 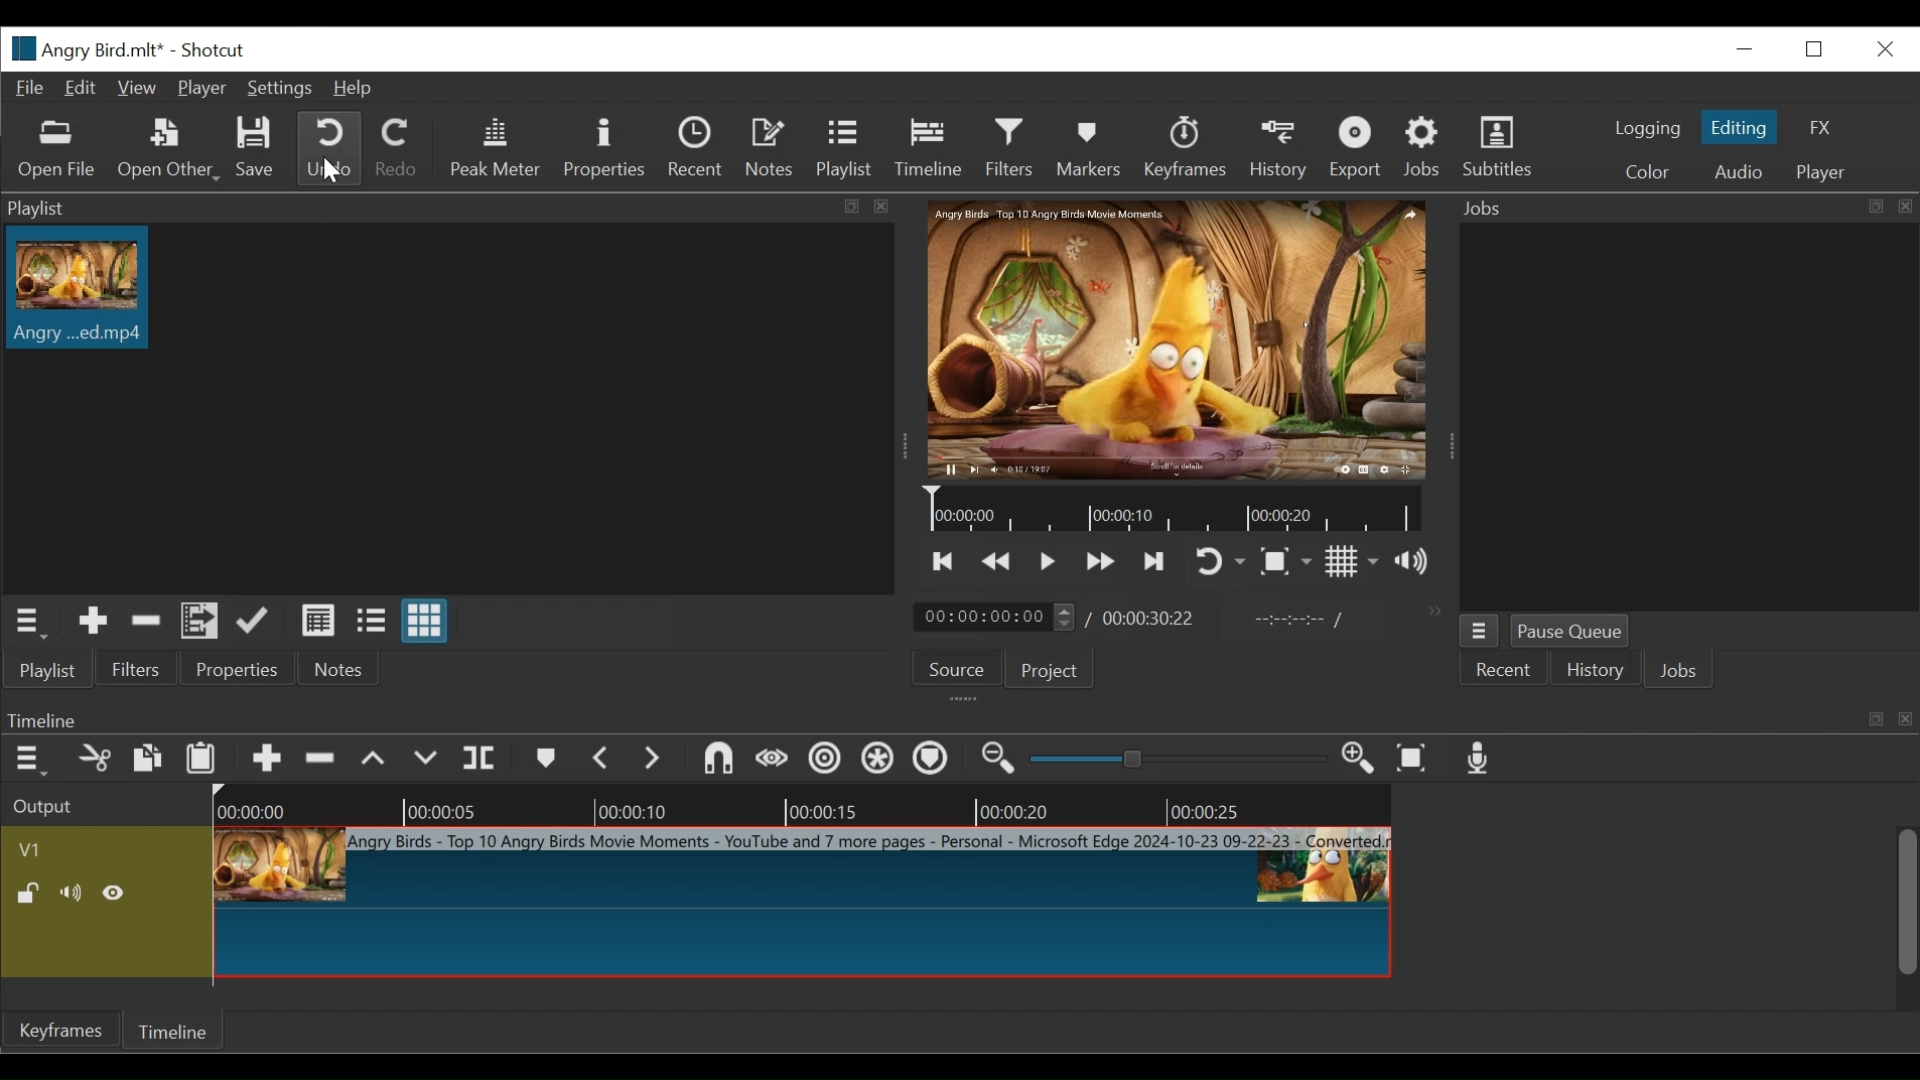 I want to click on Toggle zoom, so click(x=1286, y=563).